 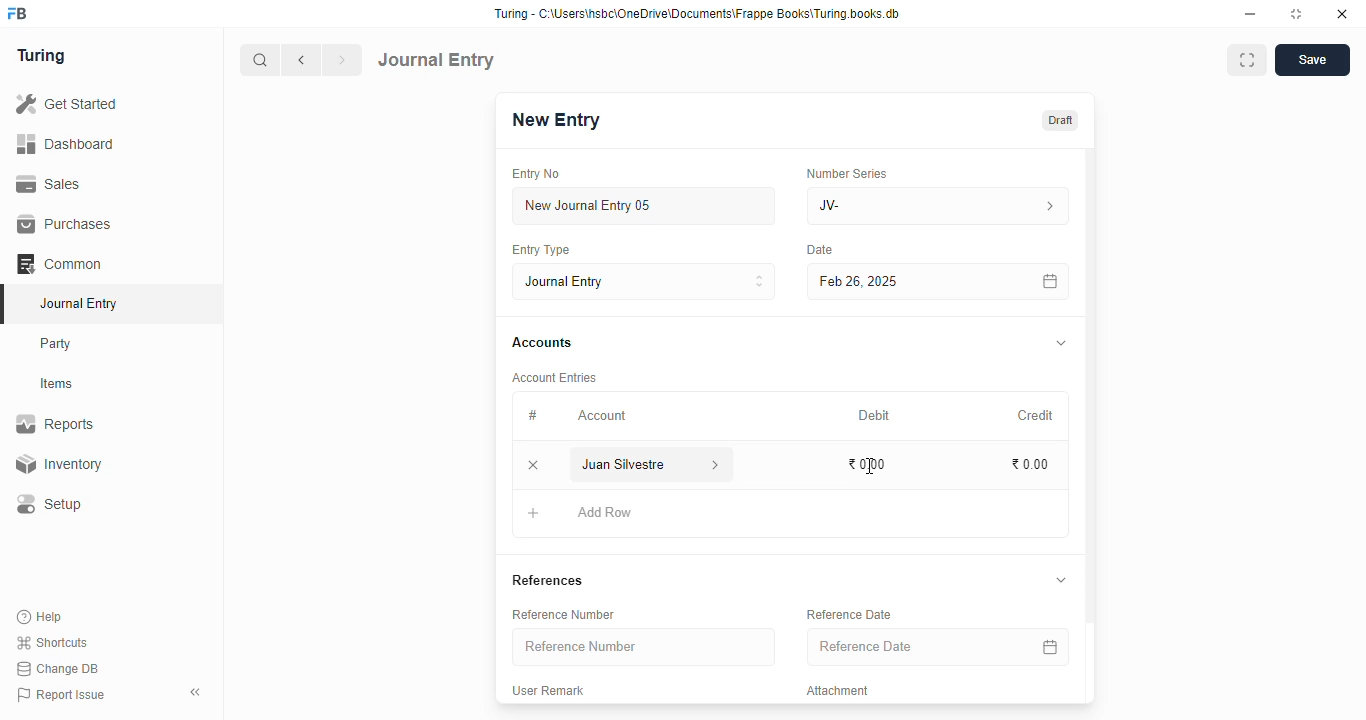 What do you see at coordinates (627, 465) in the screenshot?
I see `juan silvestre` at bounding box center [627, 465].